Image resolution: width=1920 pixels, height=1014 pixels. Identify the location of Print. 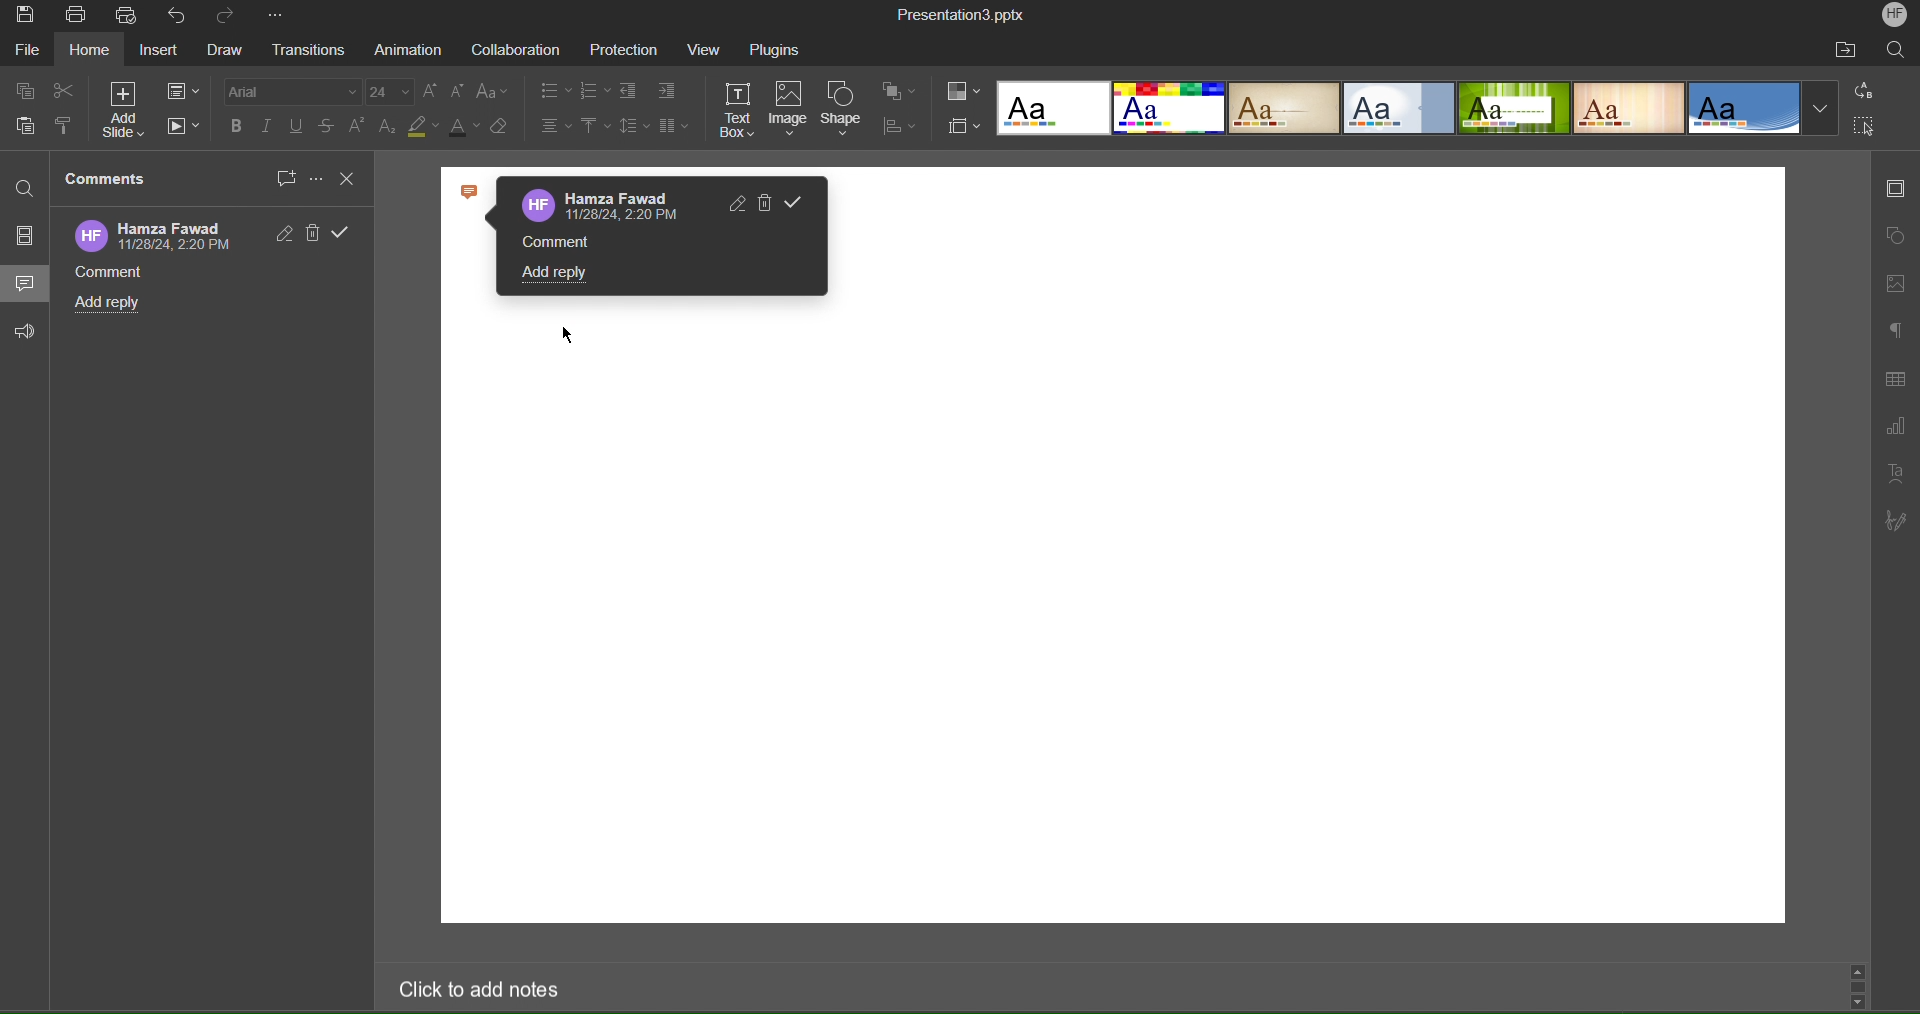
(79, 14).